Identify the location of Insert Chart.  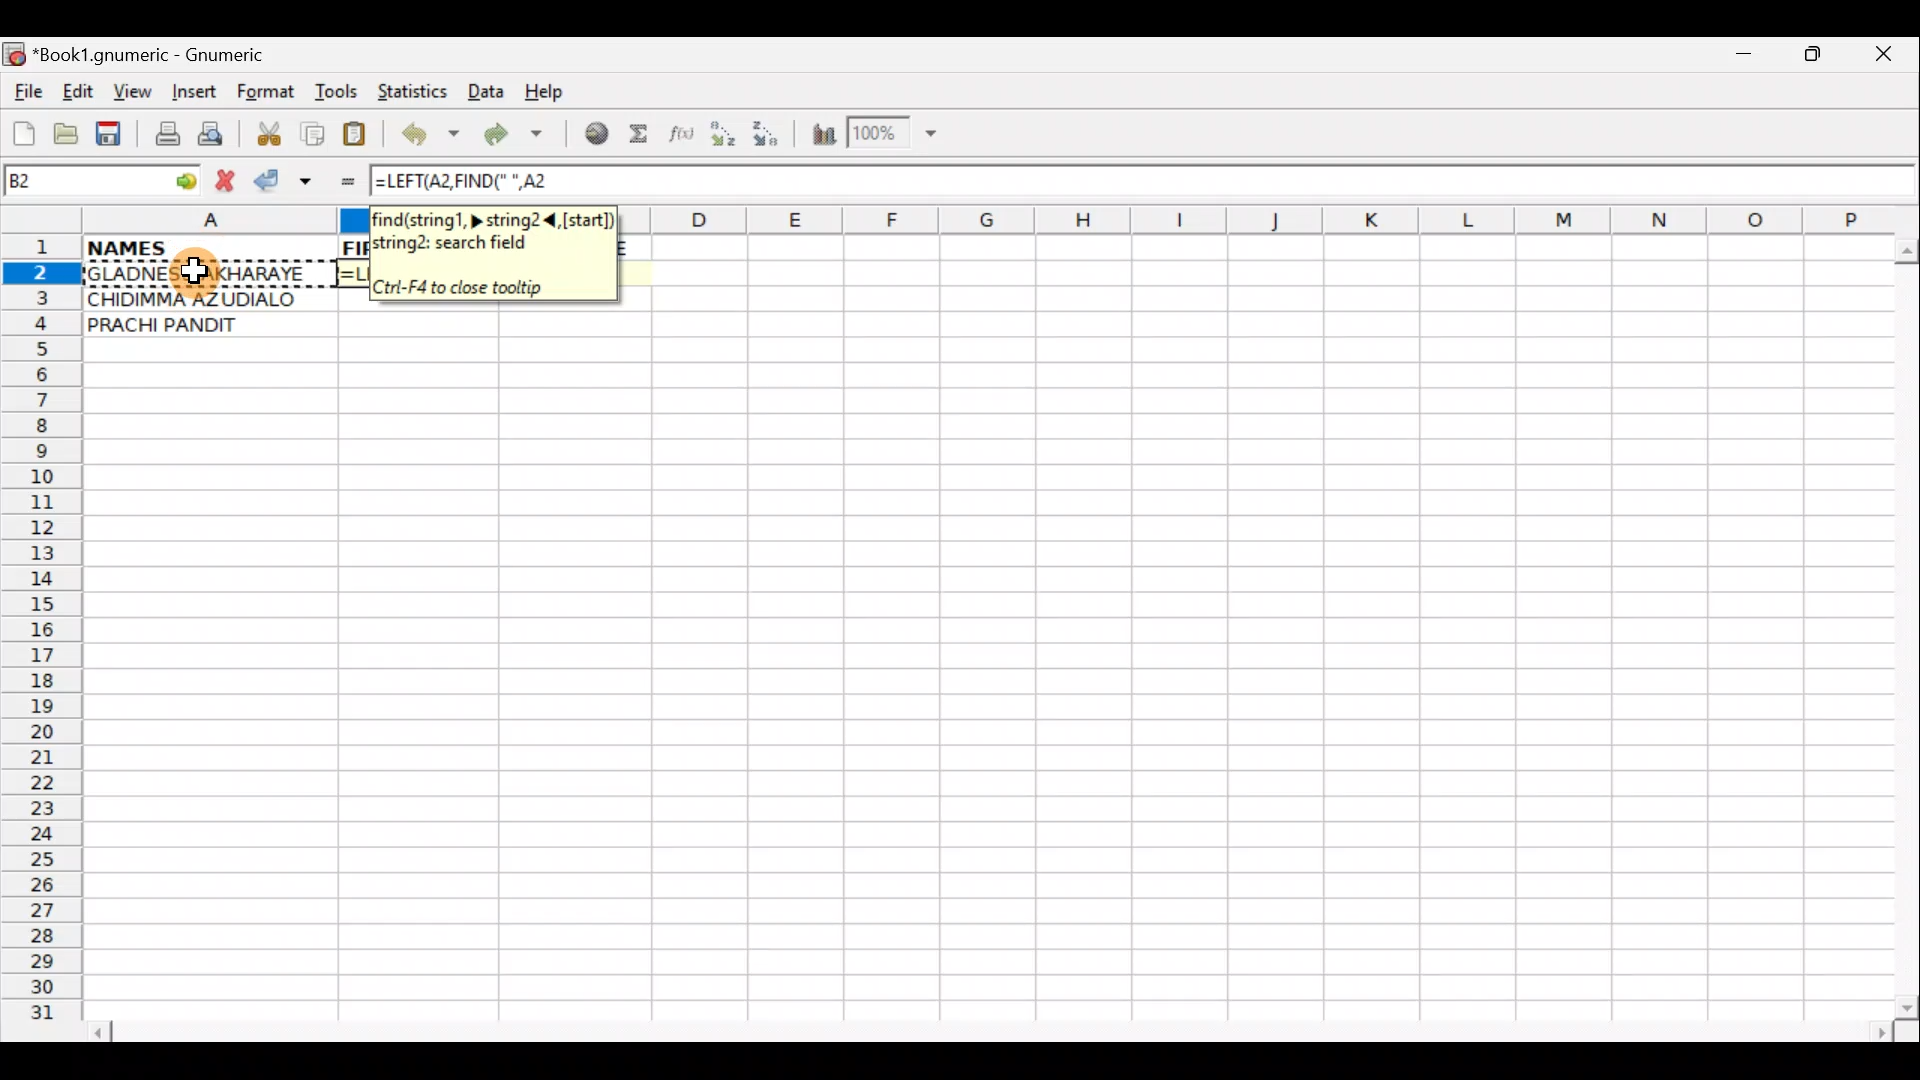
(818, 137).